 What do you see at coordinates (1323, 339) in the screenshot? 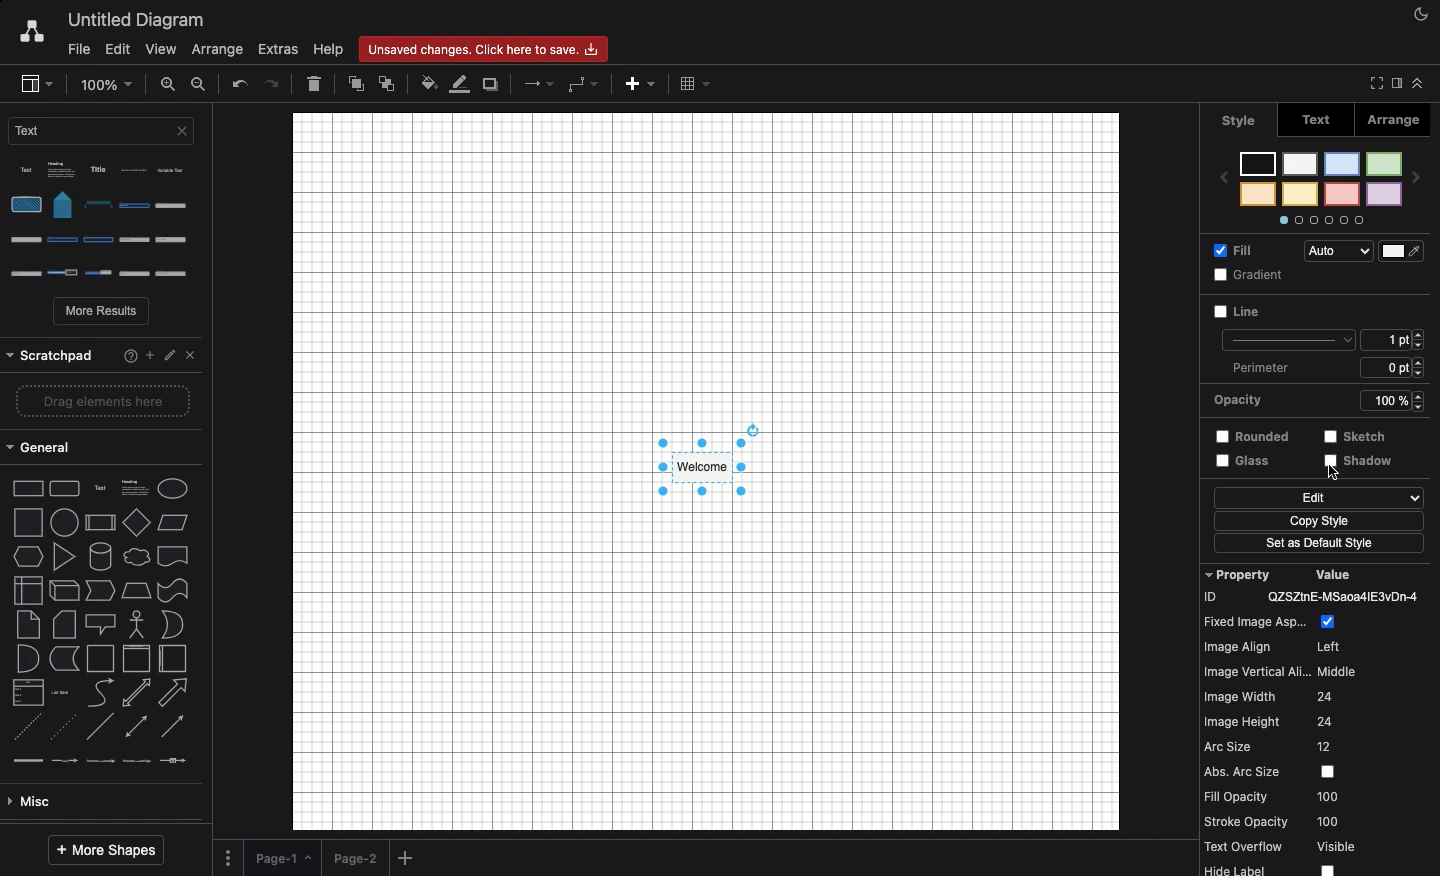
I see `Perimeter` at bounding box center [1323, 339].